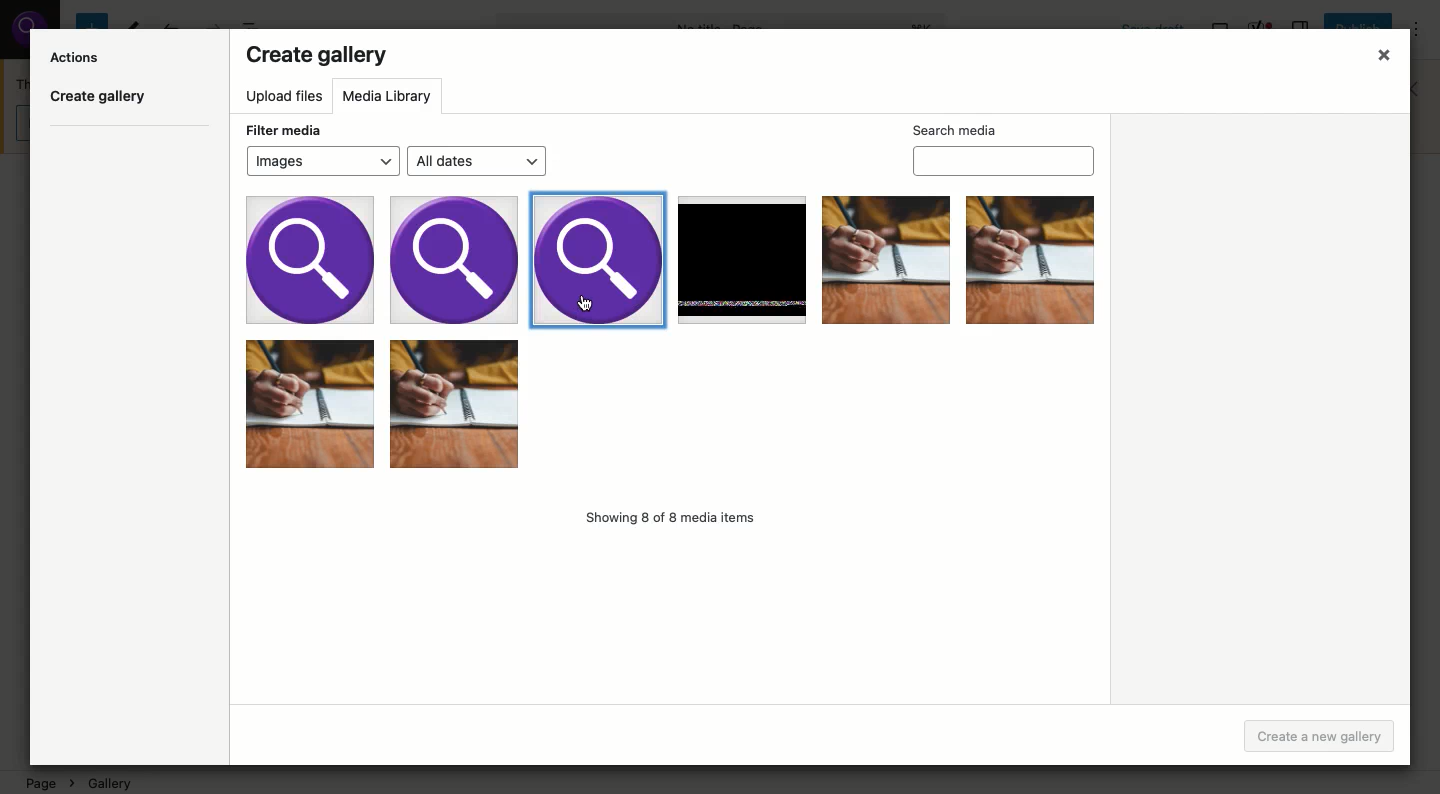  What do you see at coordinates (391, 96) in the screenshot?
I see `Media library` at bounding box center [391, 96].